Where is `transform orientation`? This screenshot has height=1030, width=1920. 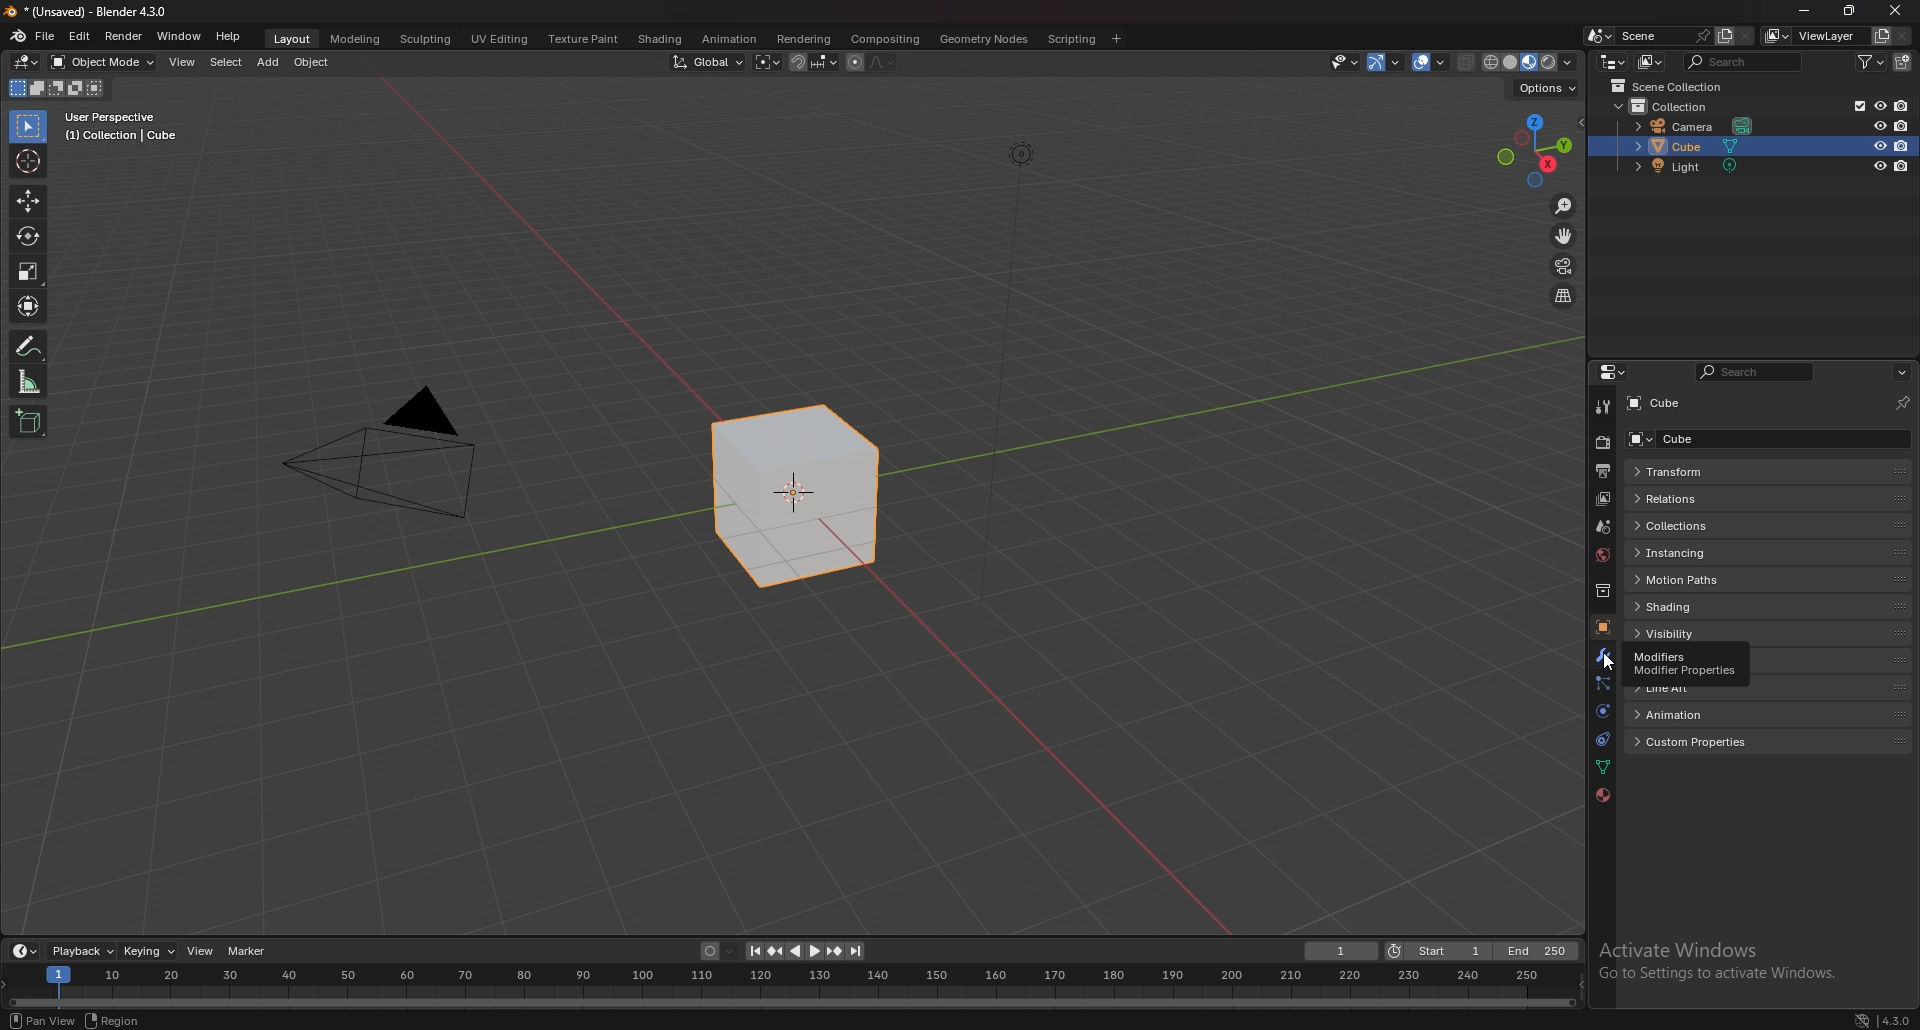
transform orientation is located at coordinates (707, 62).